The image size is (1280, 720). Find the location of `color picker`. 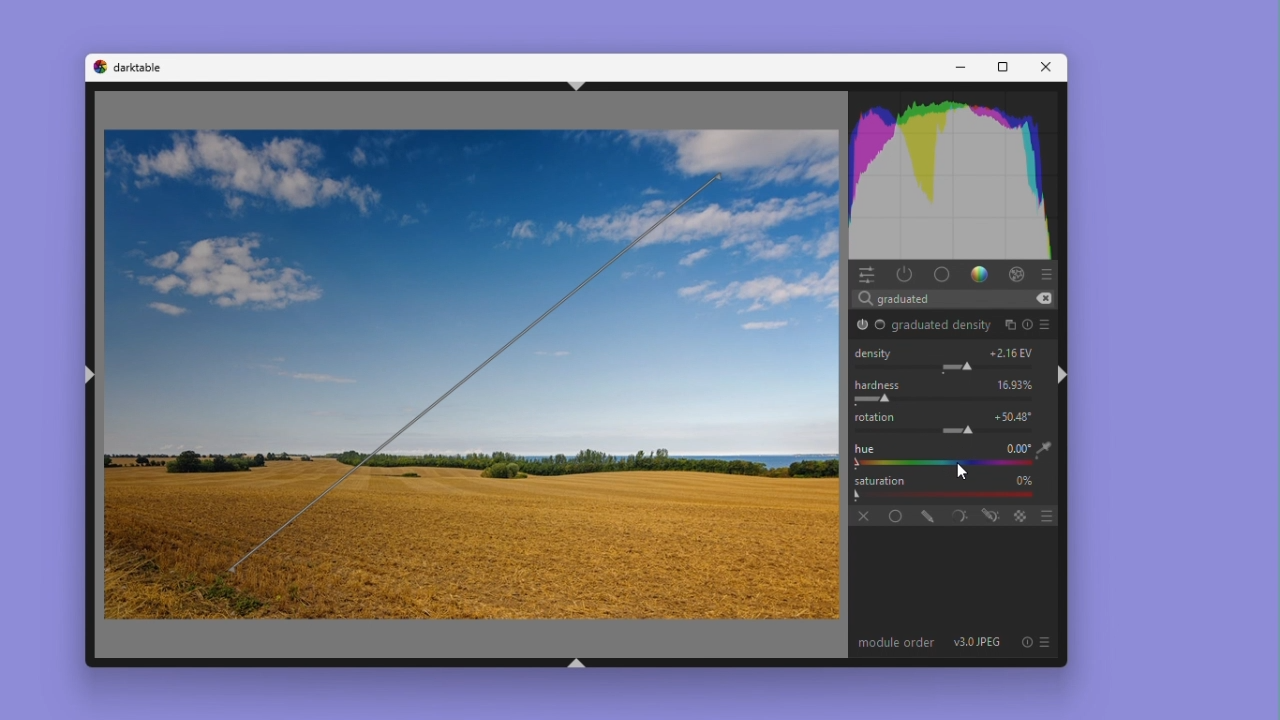

color picker is located at coordinates (938, 464).